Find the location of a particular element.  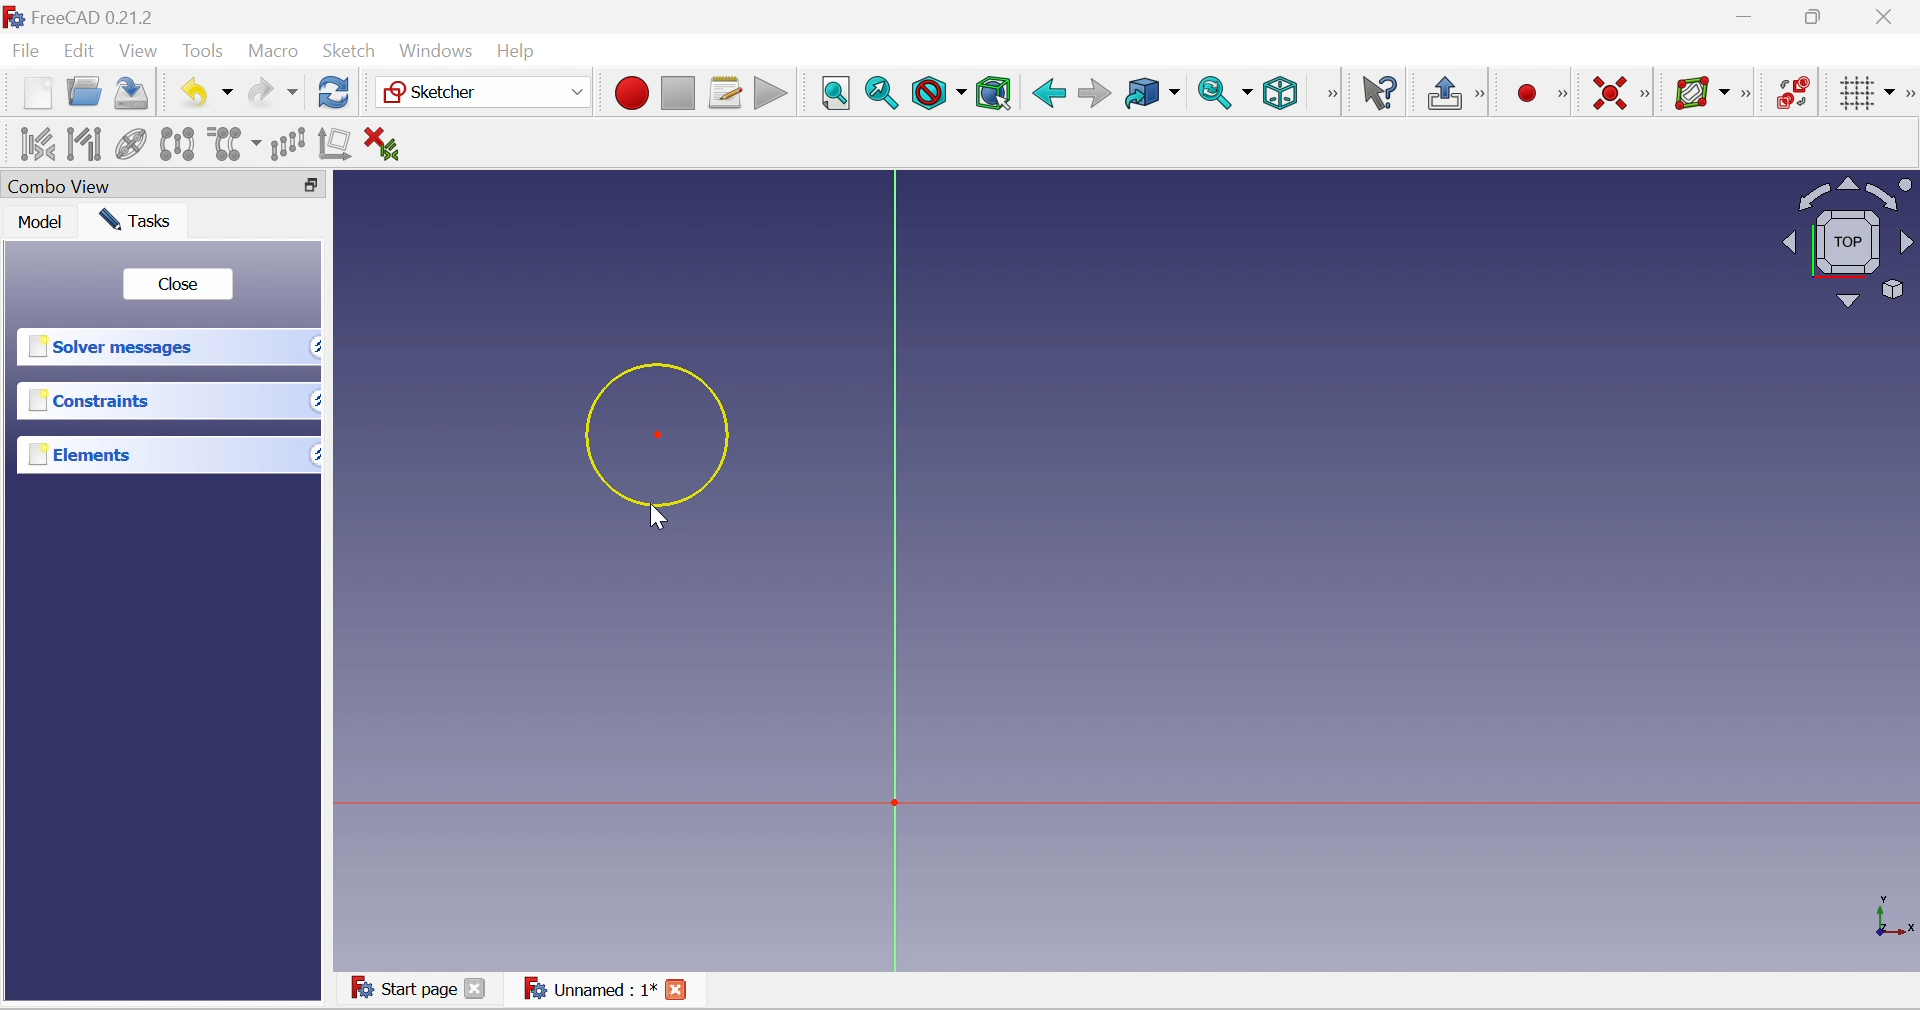

Drop down is located at coordinates (311, 345).